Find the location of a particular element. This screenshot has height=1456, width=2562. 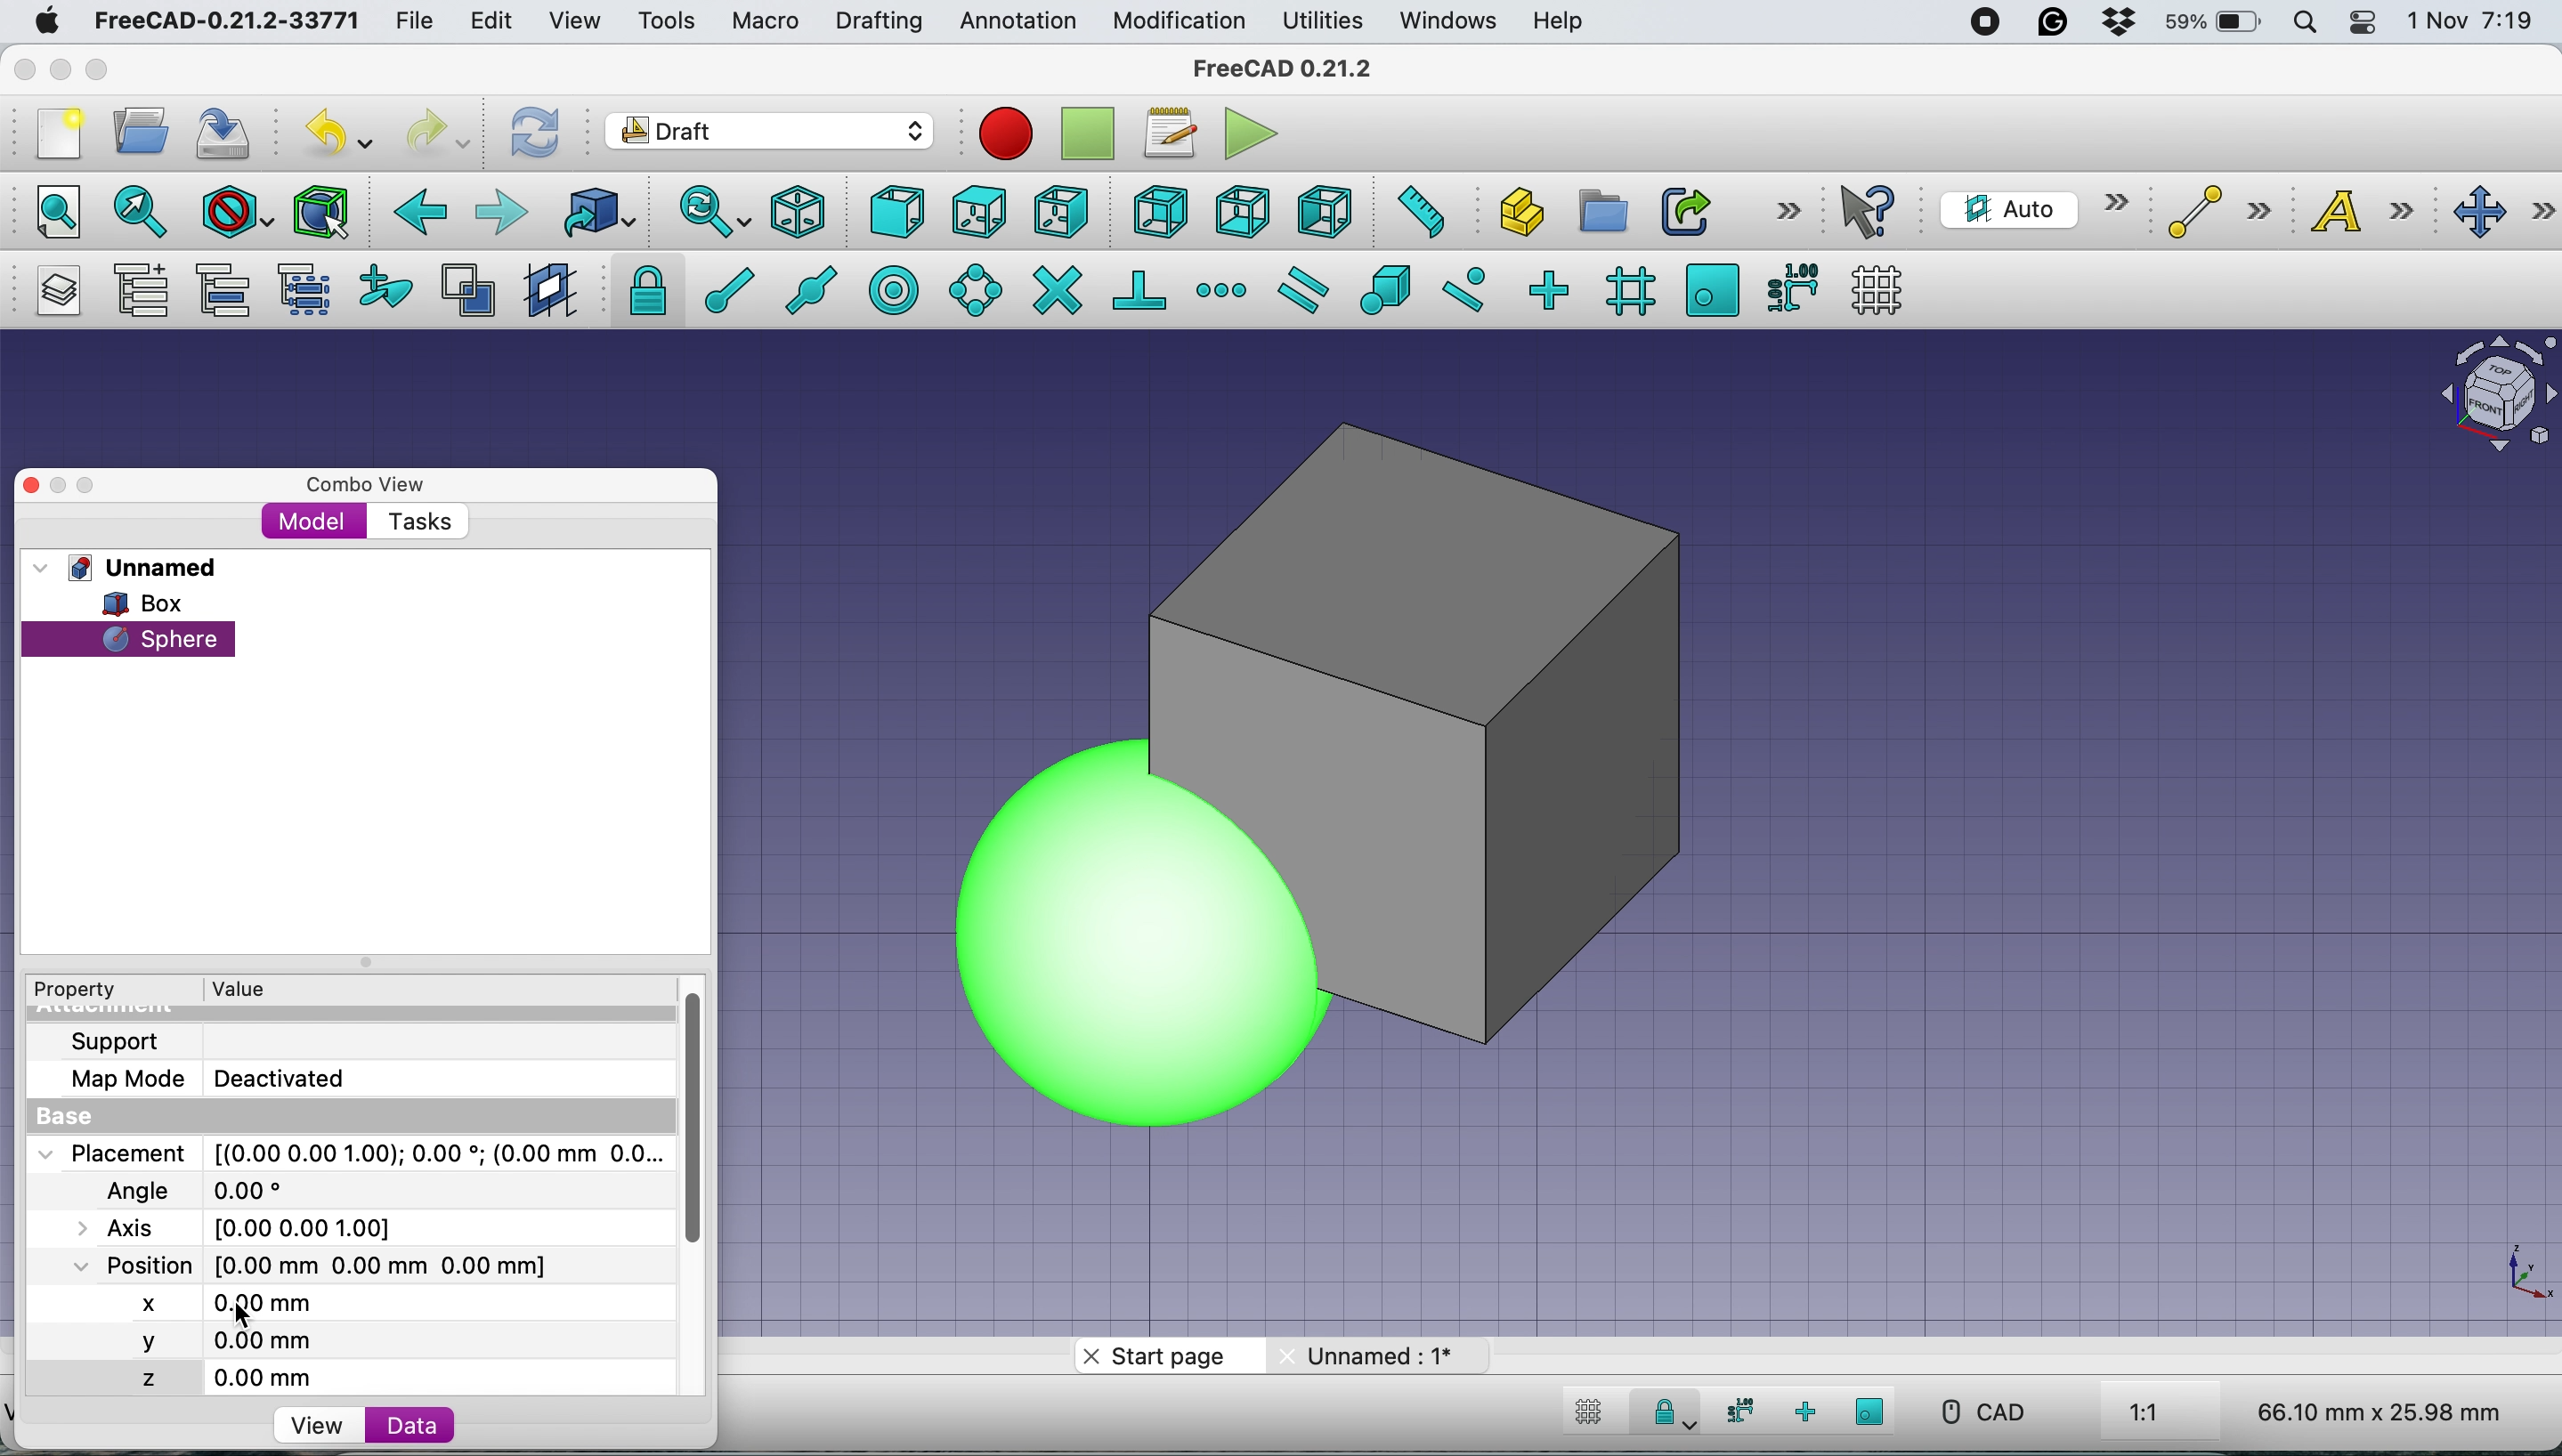

object intersection is located at coordinates (2495, 390).